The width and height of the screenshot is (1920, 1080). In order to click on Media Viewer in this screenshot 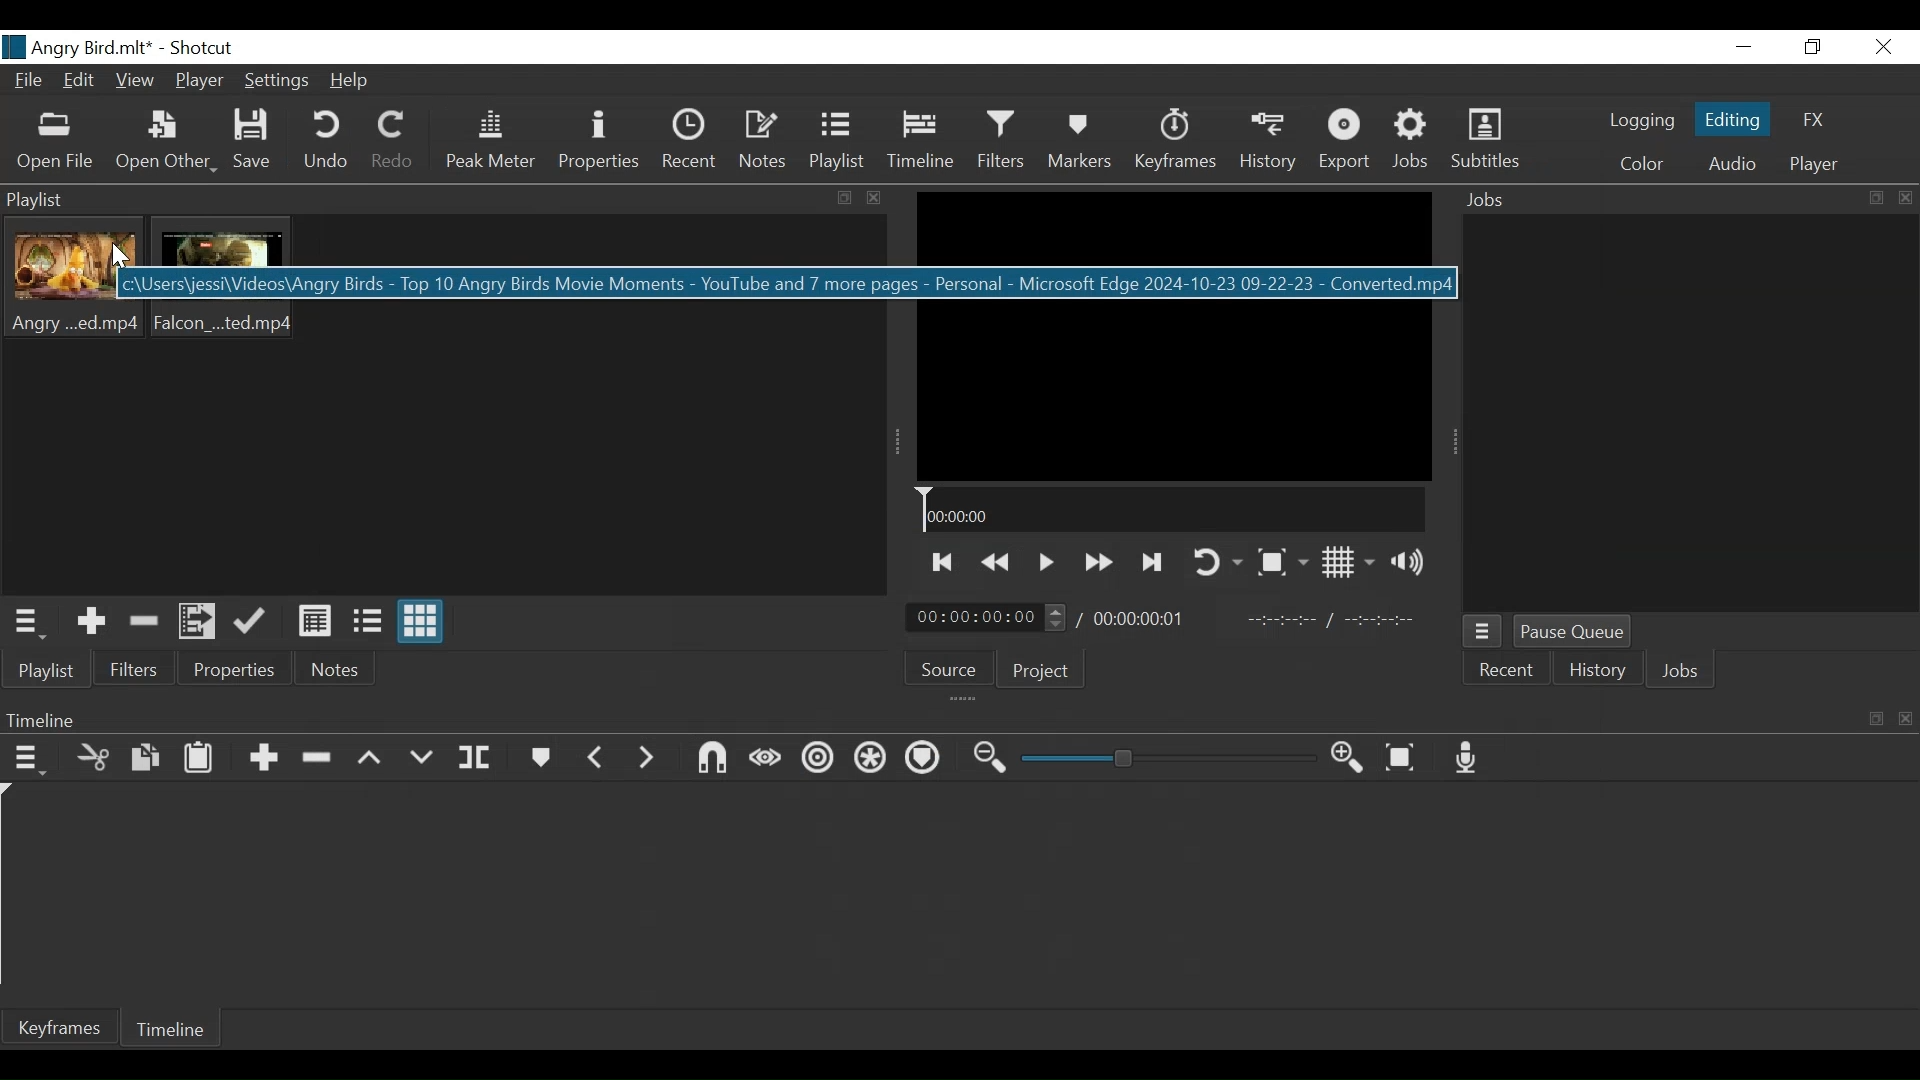, I will do `click(1174, 336)`.